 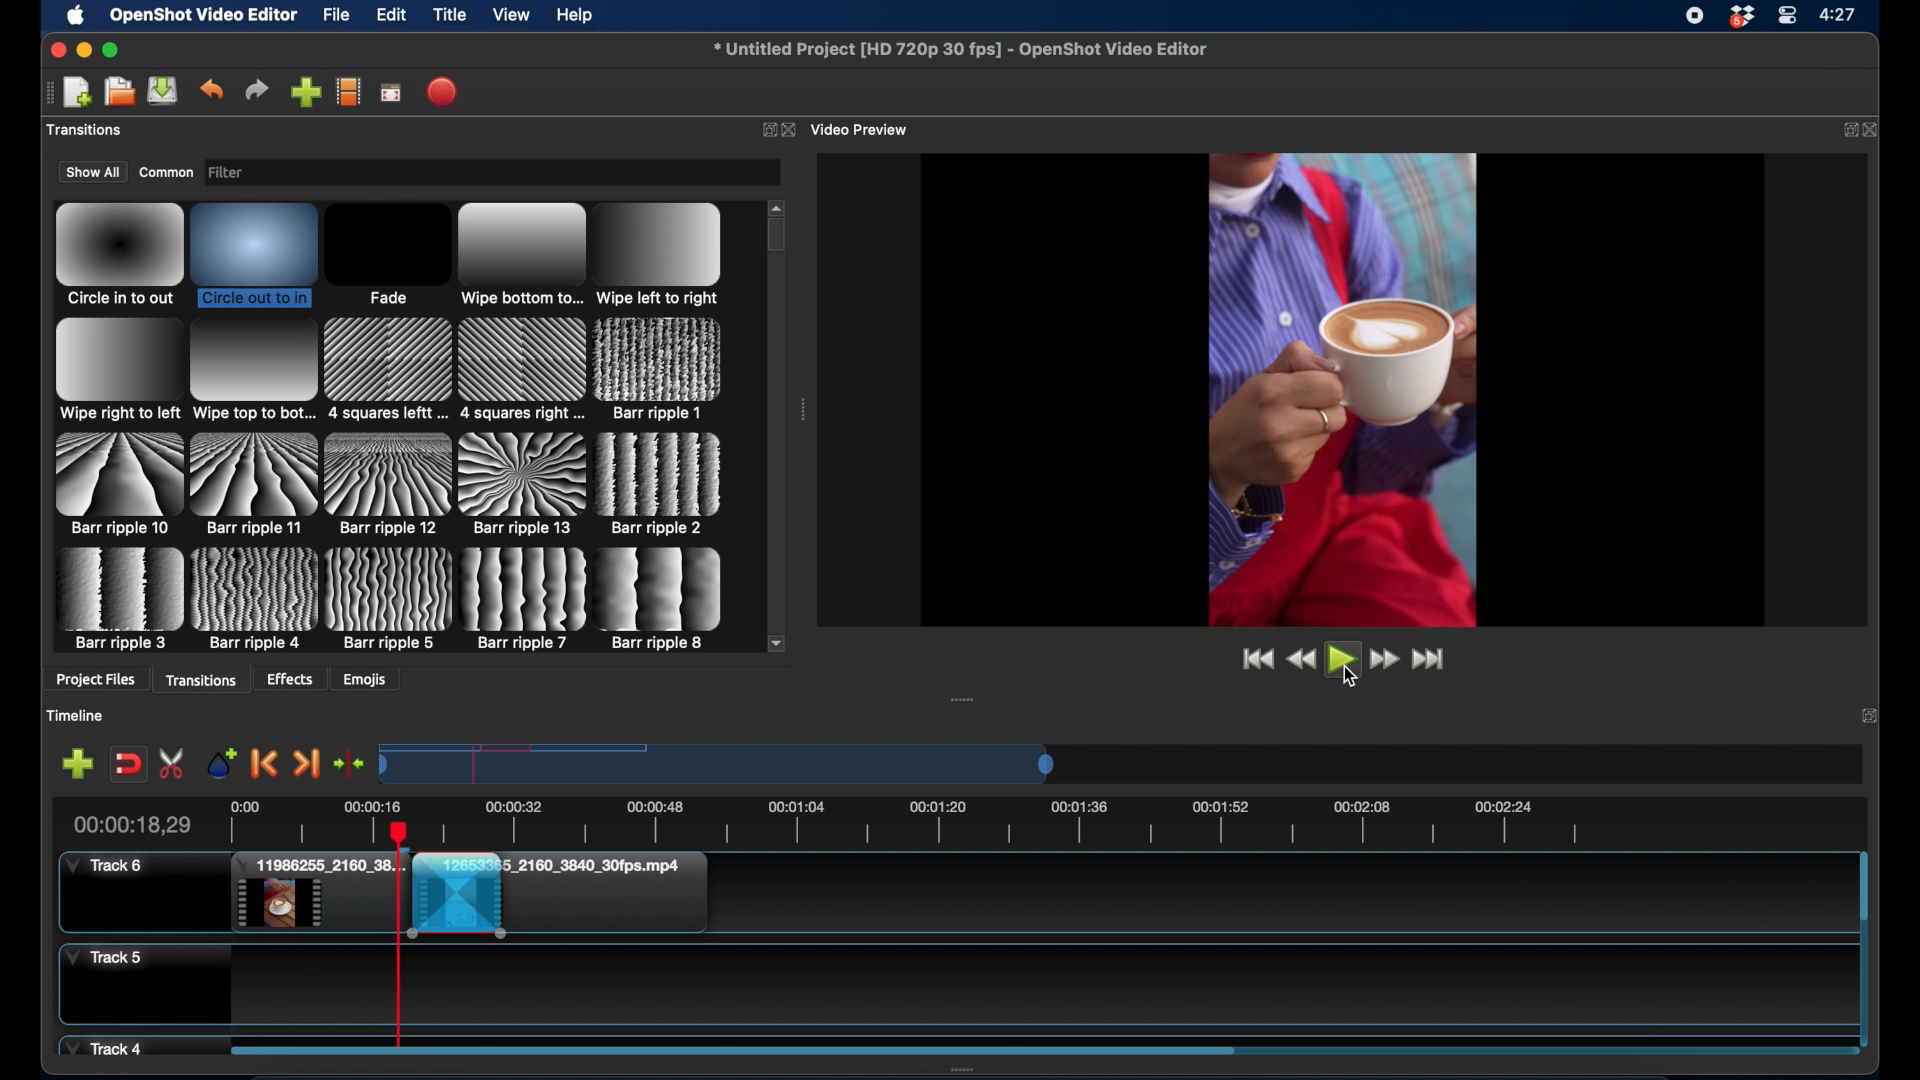 What do you see at coordinates (255, 253) in the screenshot?
I see `transition` at bounding box center [255, 253].